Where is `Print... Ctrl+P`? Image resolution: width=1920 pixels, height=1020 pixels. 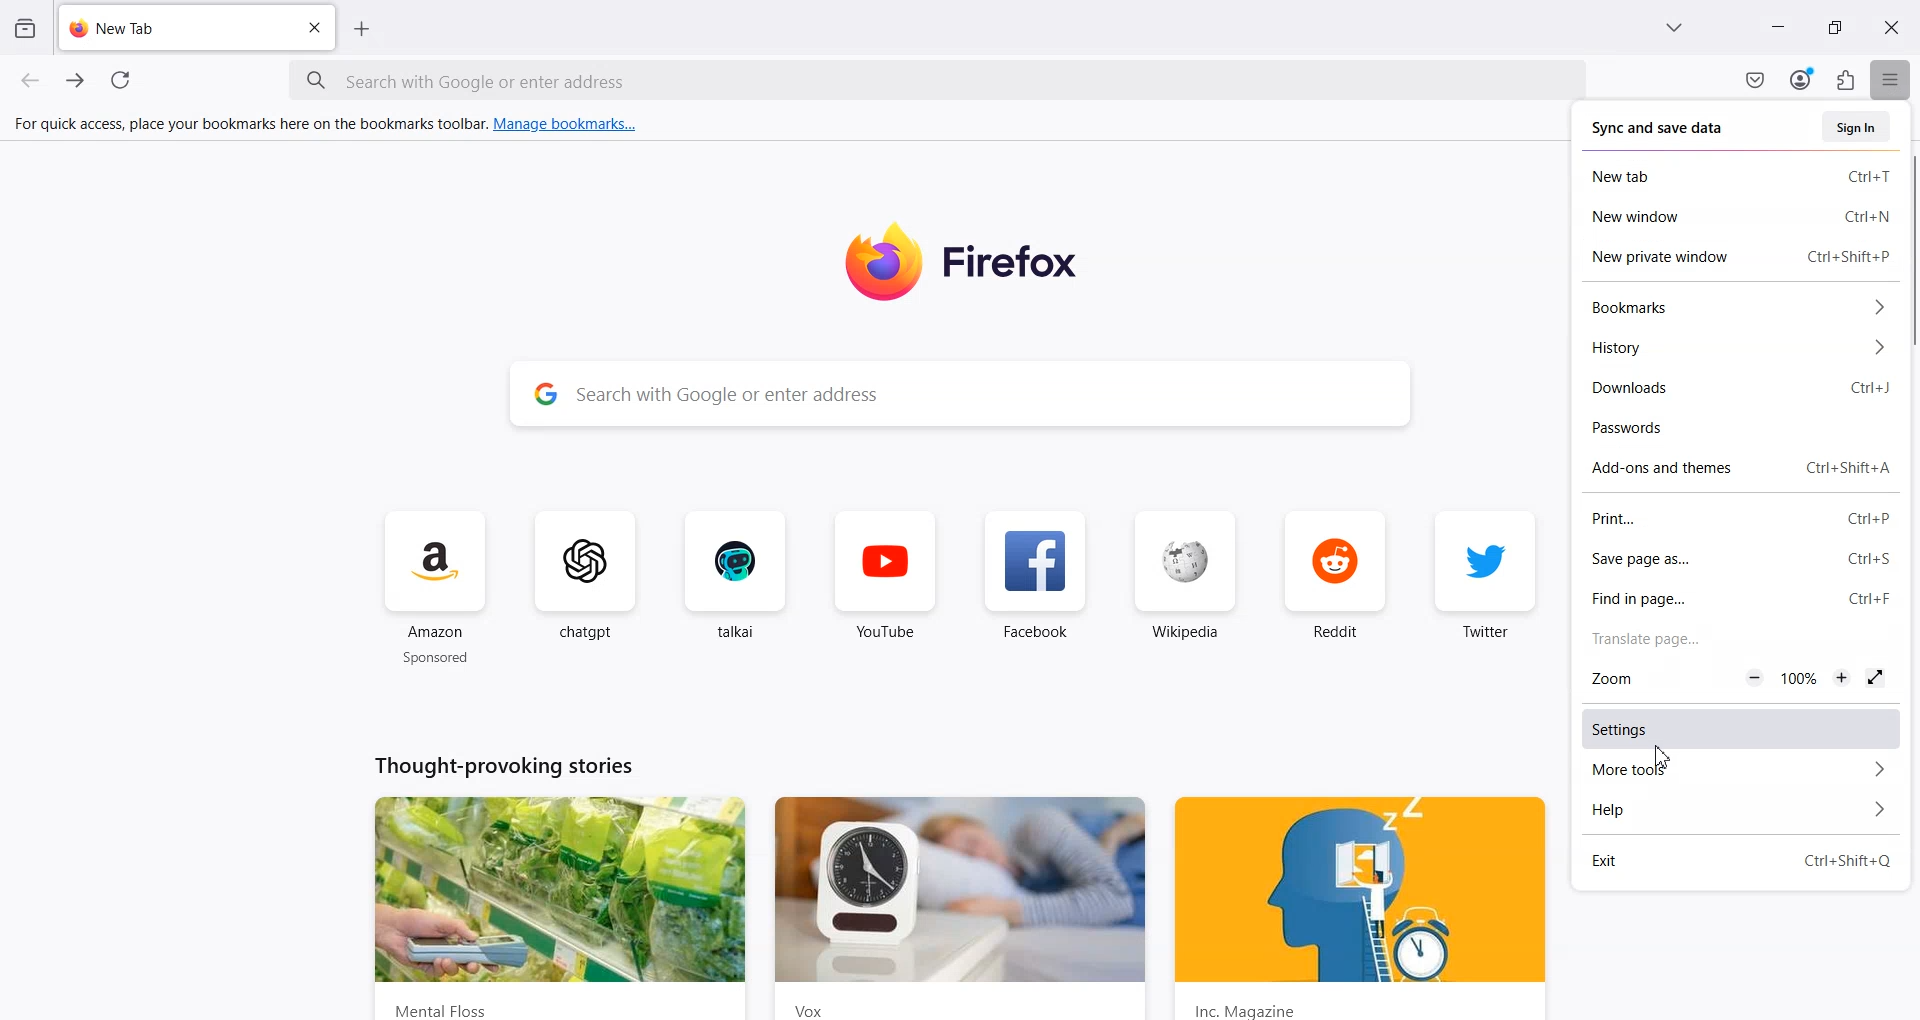
Print... Ctrl+P is located at coordinates (1743, 518).